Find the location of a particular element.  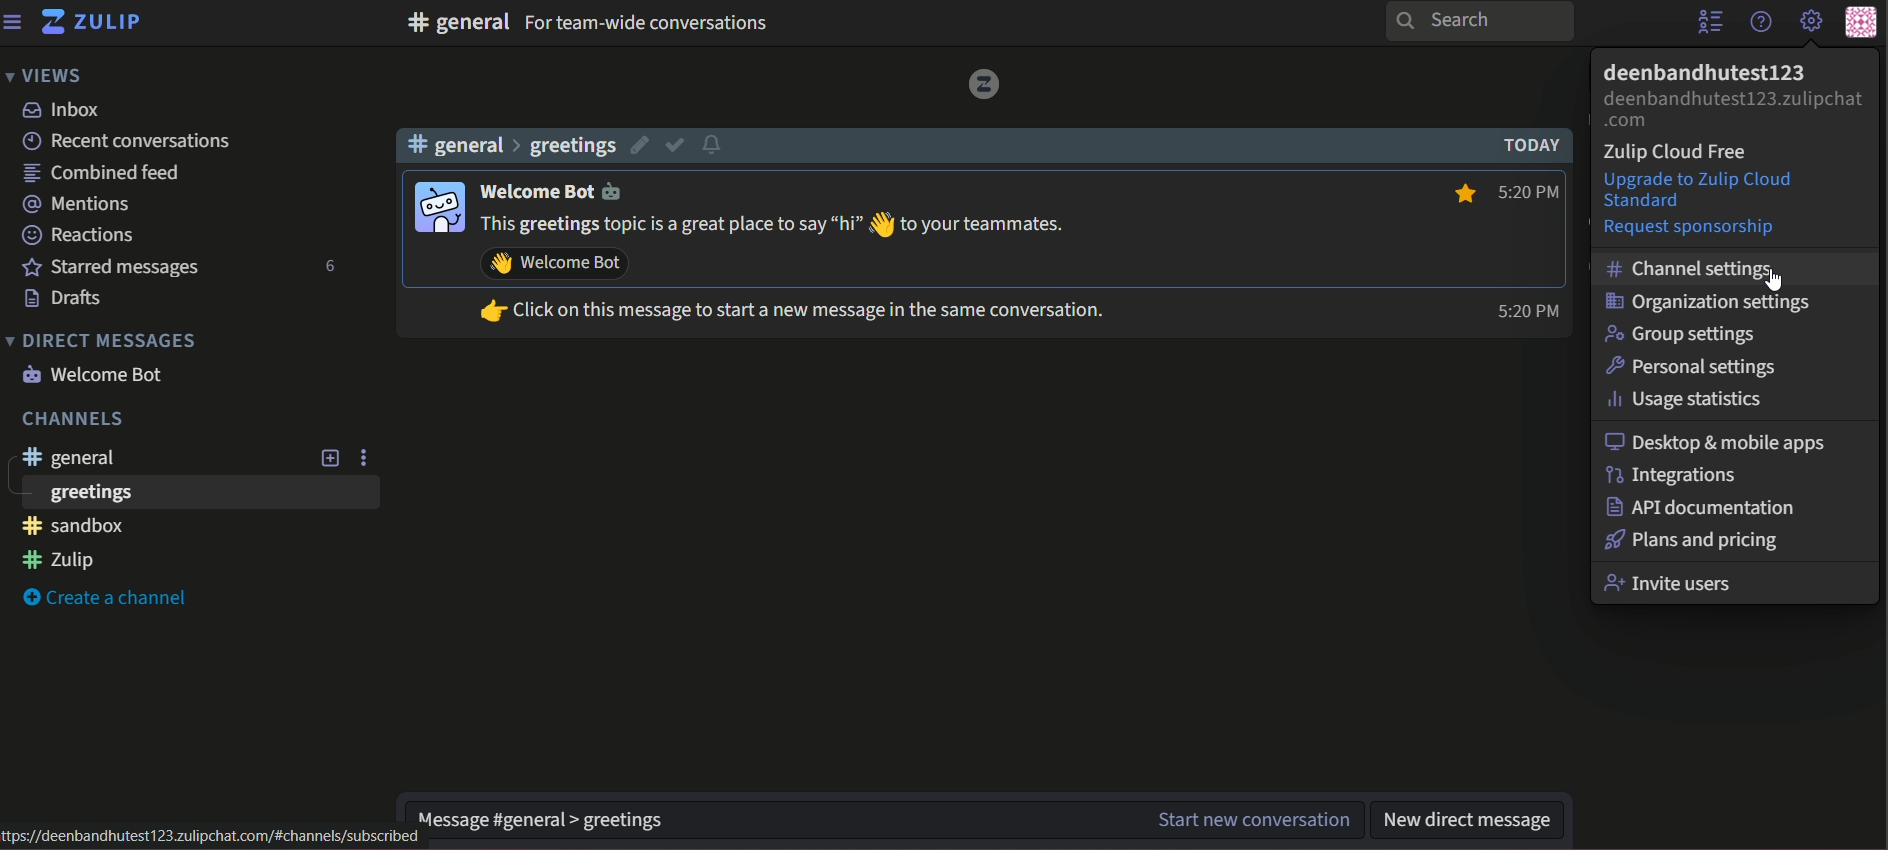

user profile is located at coordinates (436, 205).